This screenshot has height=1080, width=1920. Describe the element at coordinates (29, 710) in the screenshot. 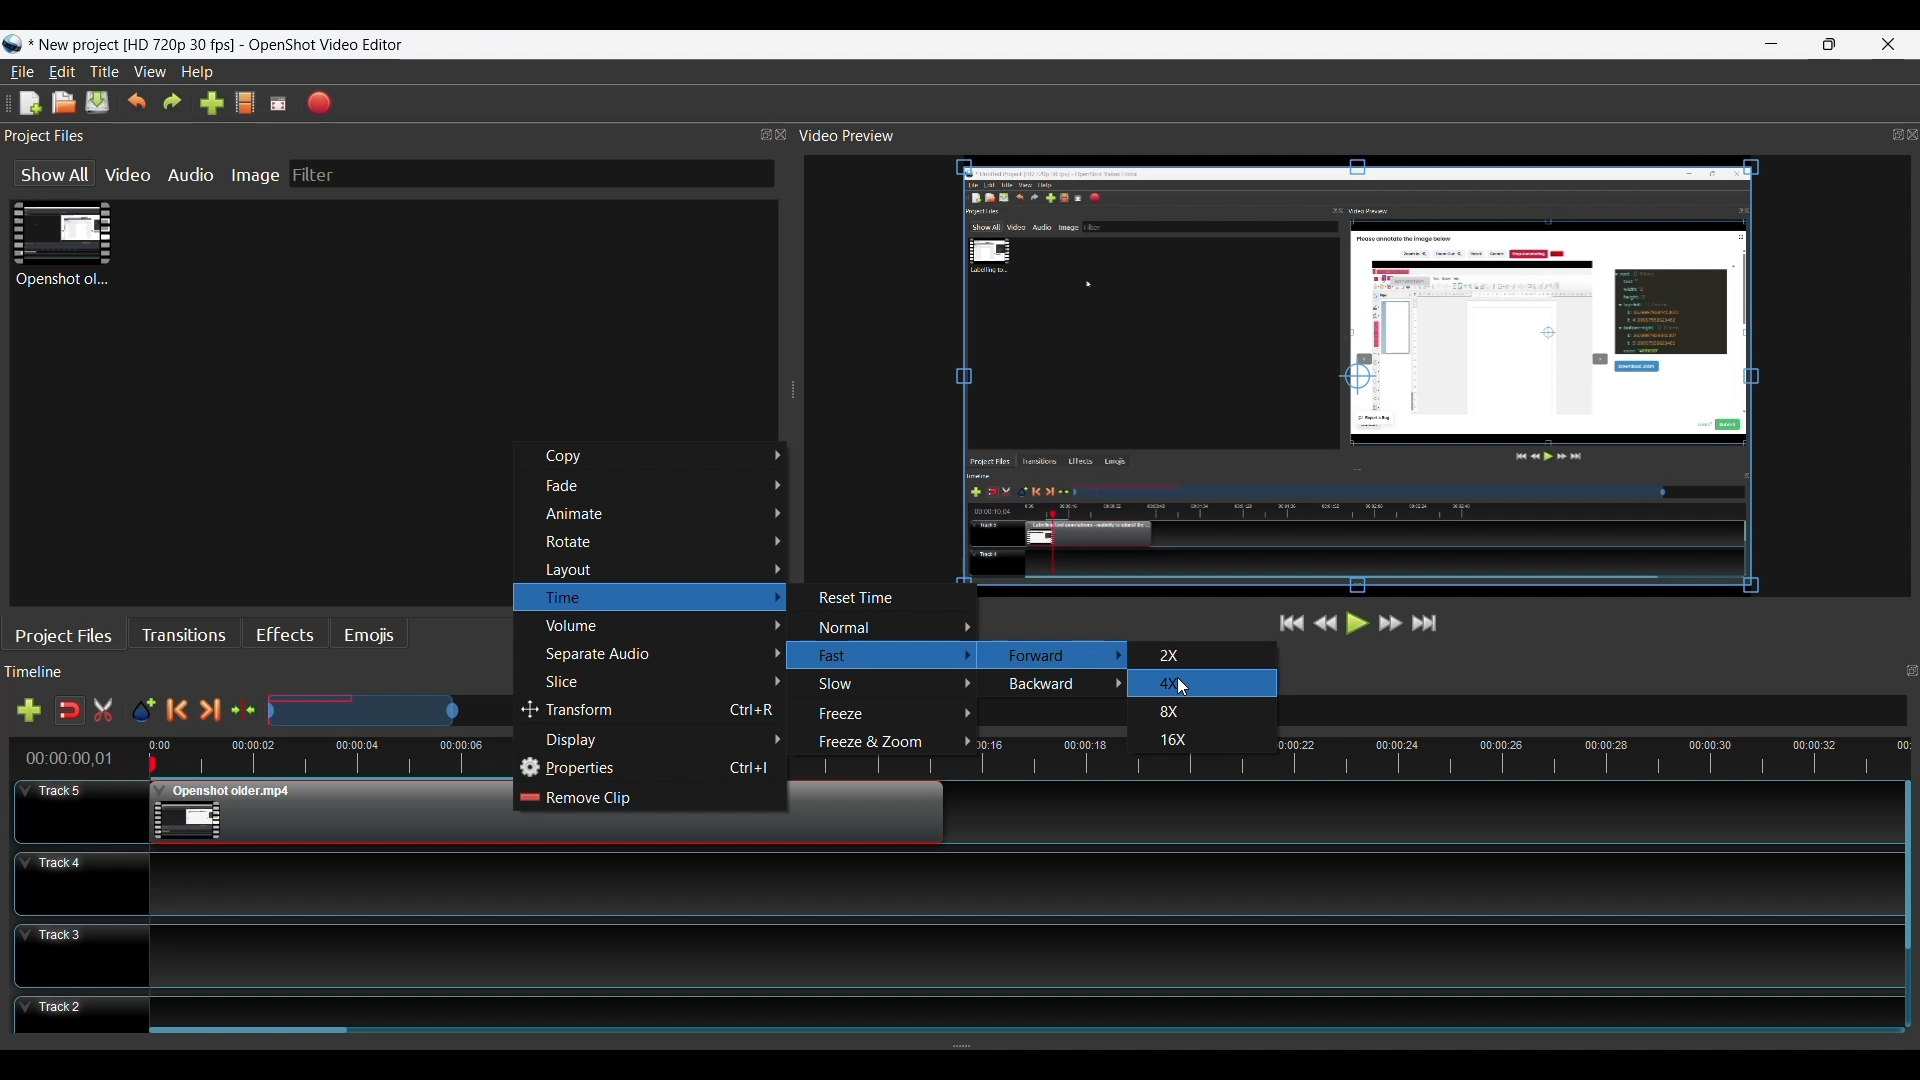

I see `Add Track` at that location.